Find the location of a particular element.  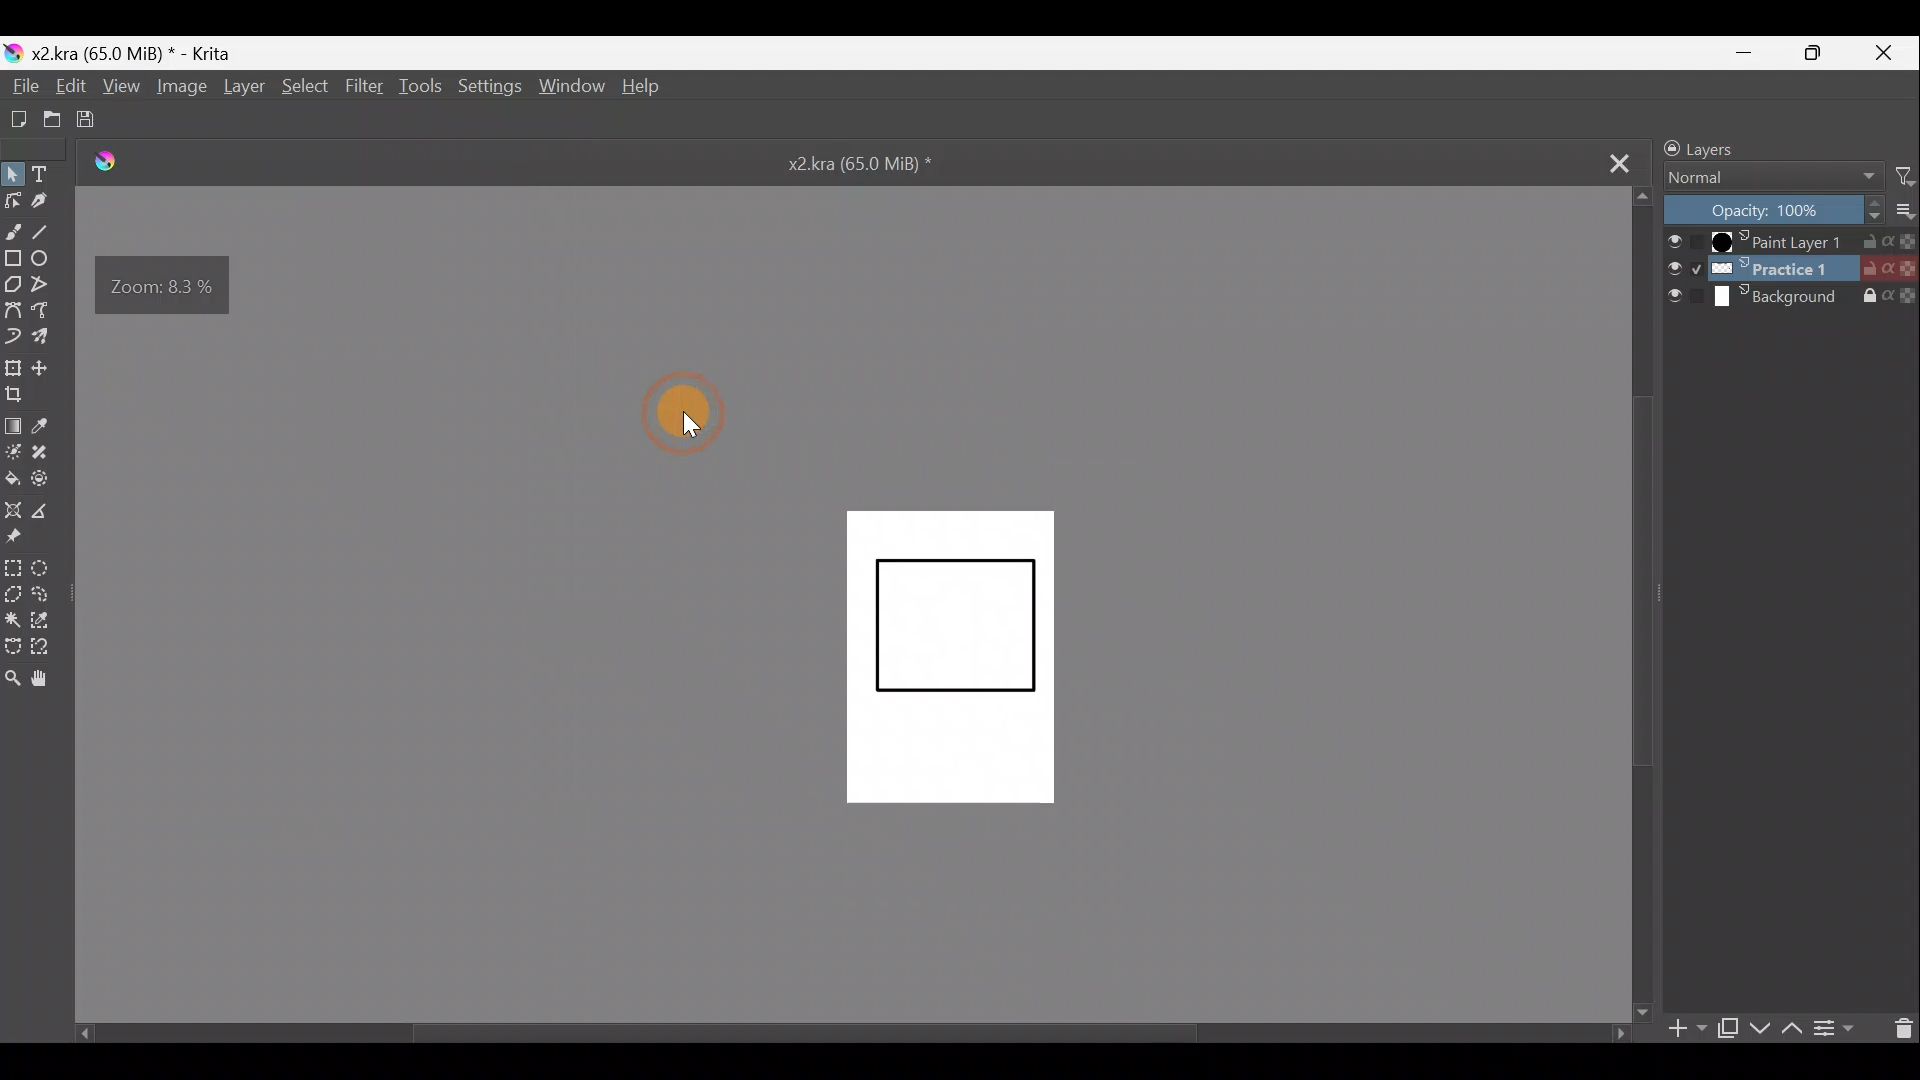

Open an existing document is located at coordinates (52, 118).